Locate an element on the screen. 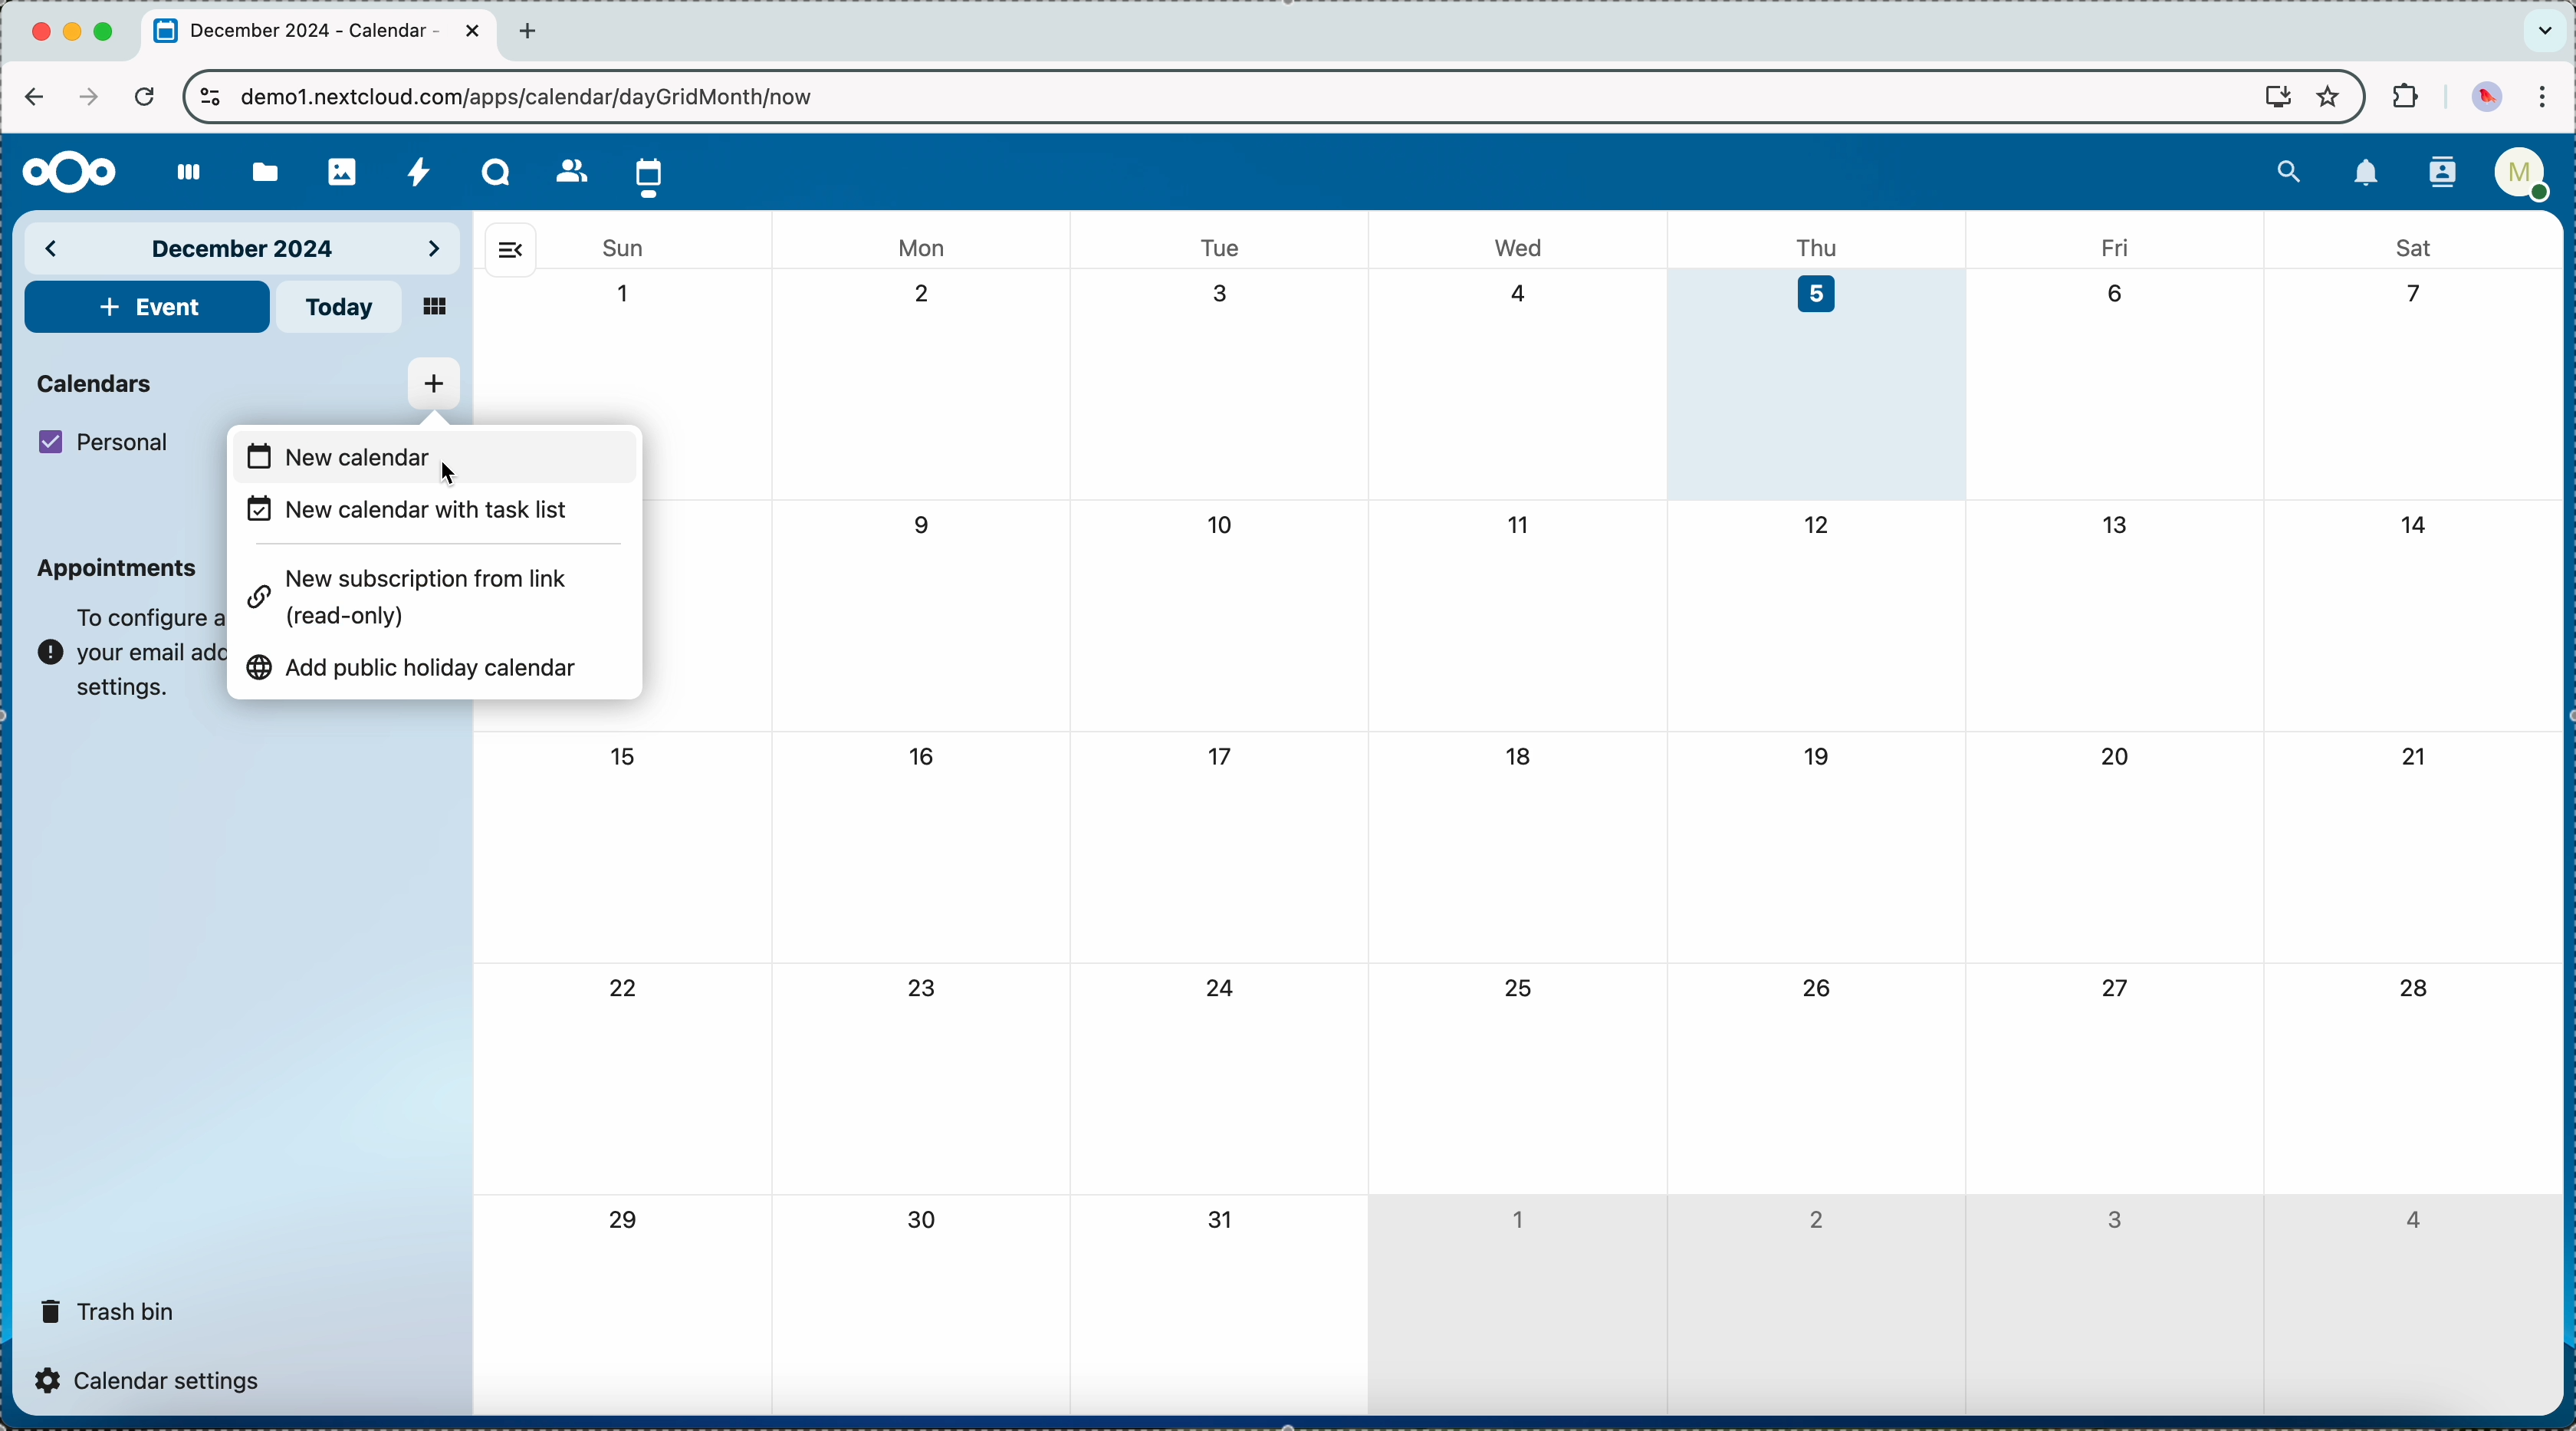 This screenshot has width=2576, height=1431. sat is located at coordinates (2413, 246).